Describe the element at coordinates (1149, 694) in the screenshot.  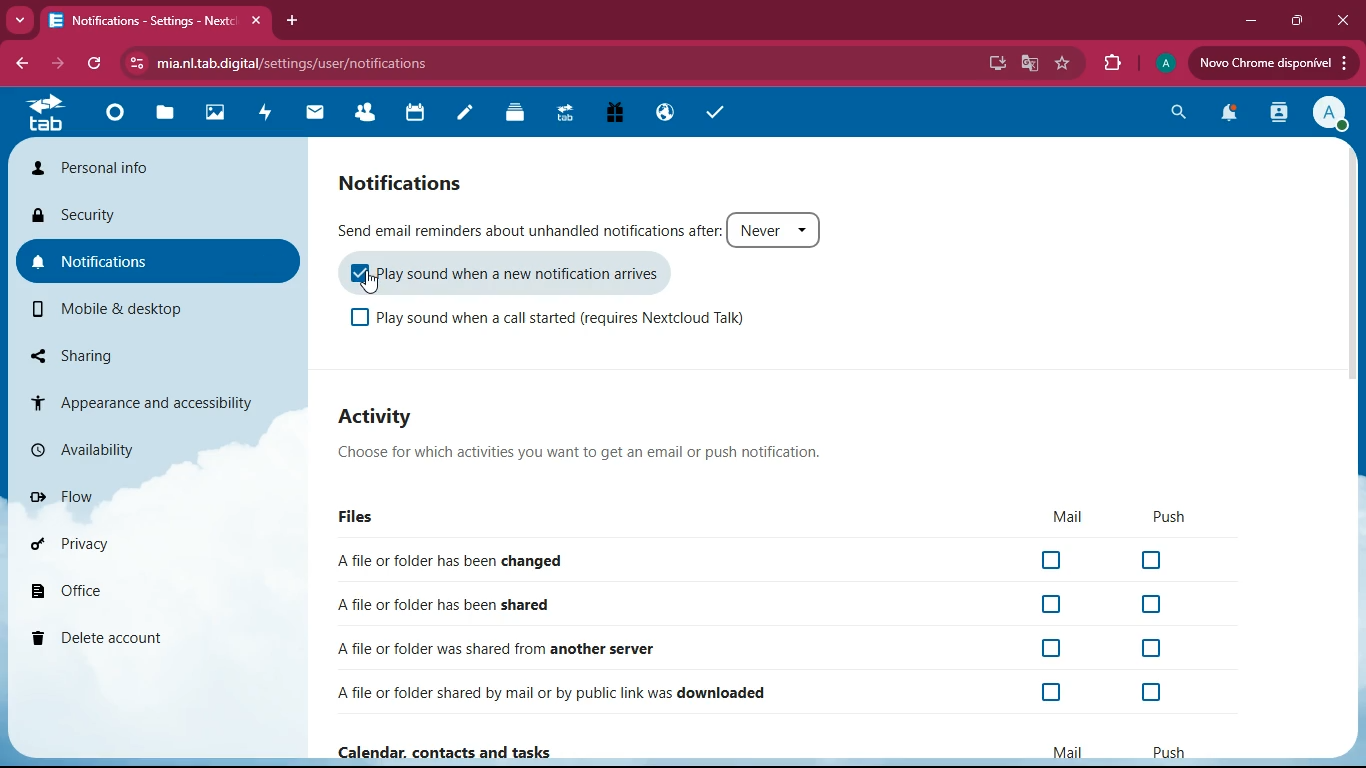
I see `off` at that location.